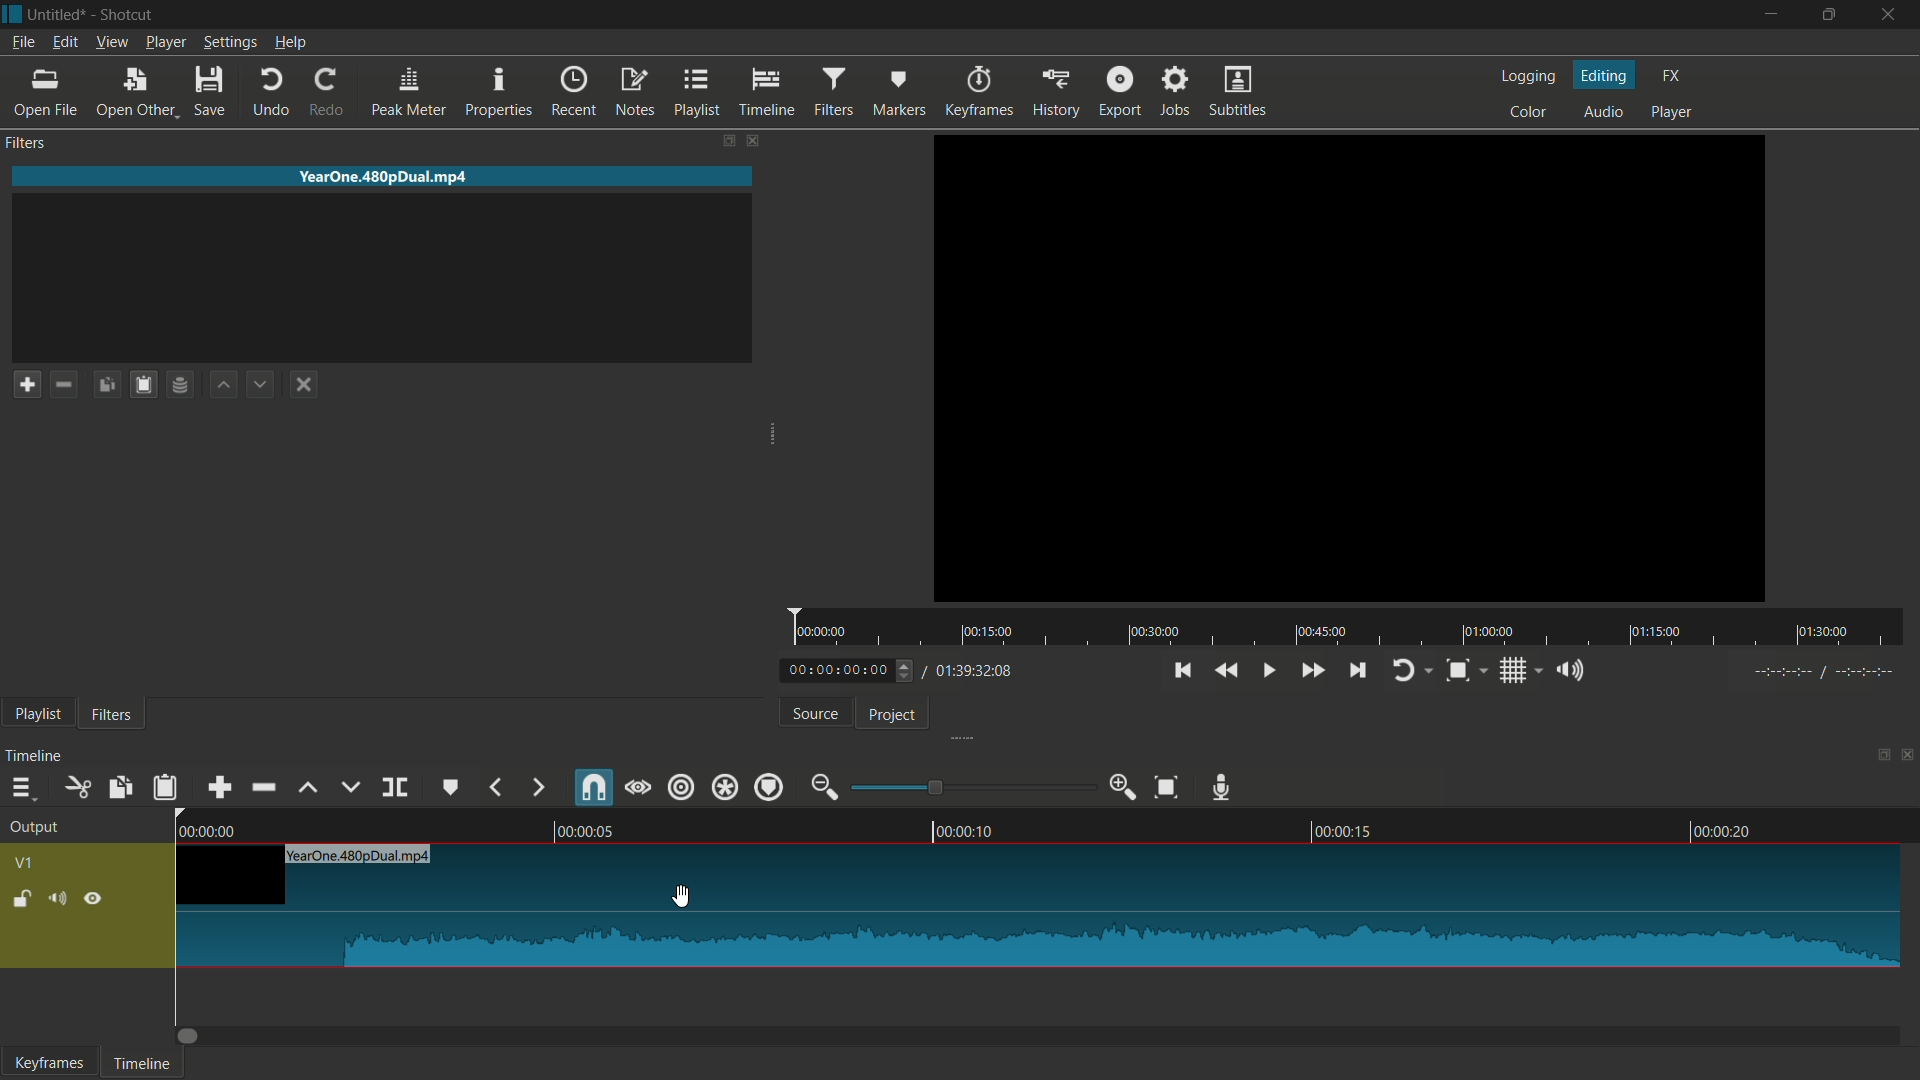 This screenshot has height=1080, width=1920. Describe the element at coordinates (700, 91) in the screenshot. I see `playlist` at that location.